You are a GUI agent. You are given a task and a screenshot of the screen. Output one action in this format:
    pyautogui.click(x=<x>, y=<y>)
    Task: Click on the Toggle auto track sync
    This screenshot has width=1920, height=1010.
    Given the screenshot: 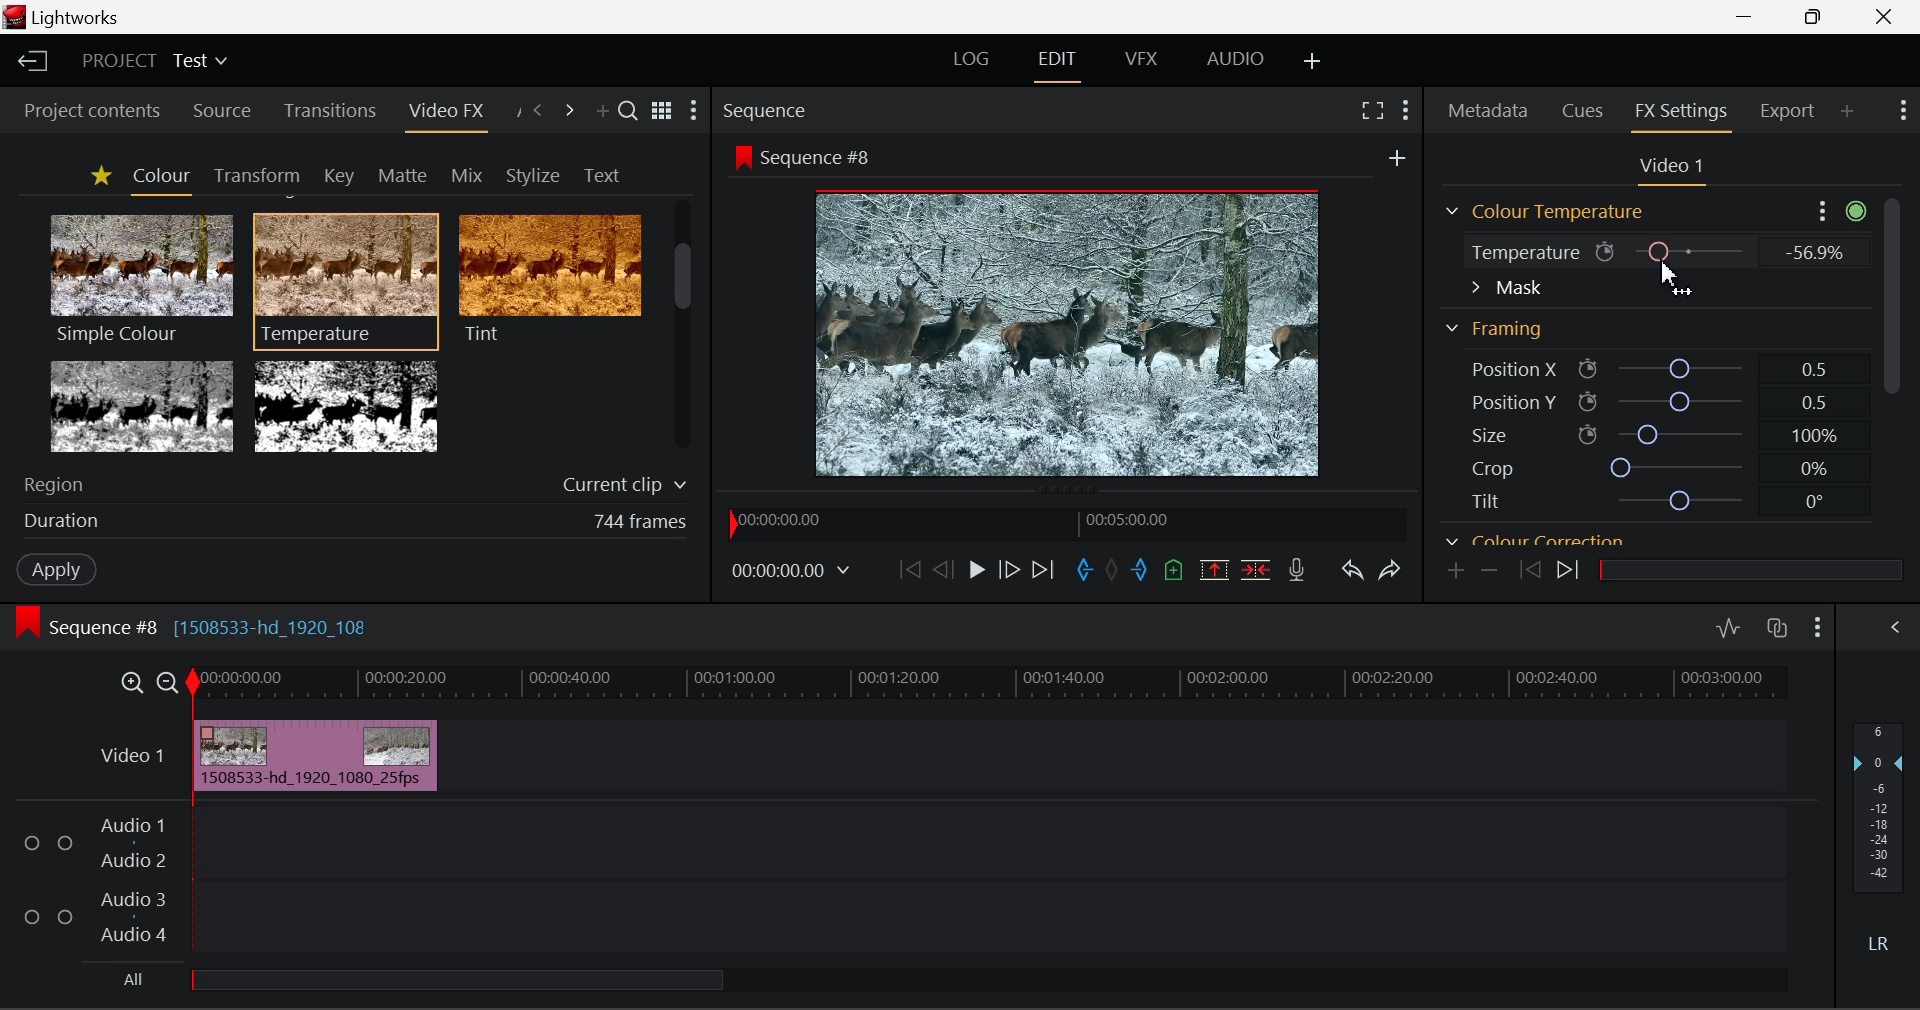 What is the action you would take?
    pyautogui.click(x=1777, y=628)
    